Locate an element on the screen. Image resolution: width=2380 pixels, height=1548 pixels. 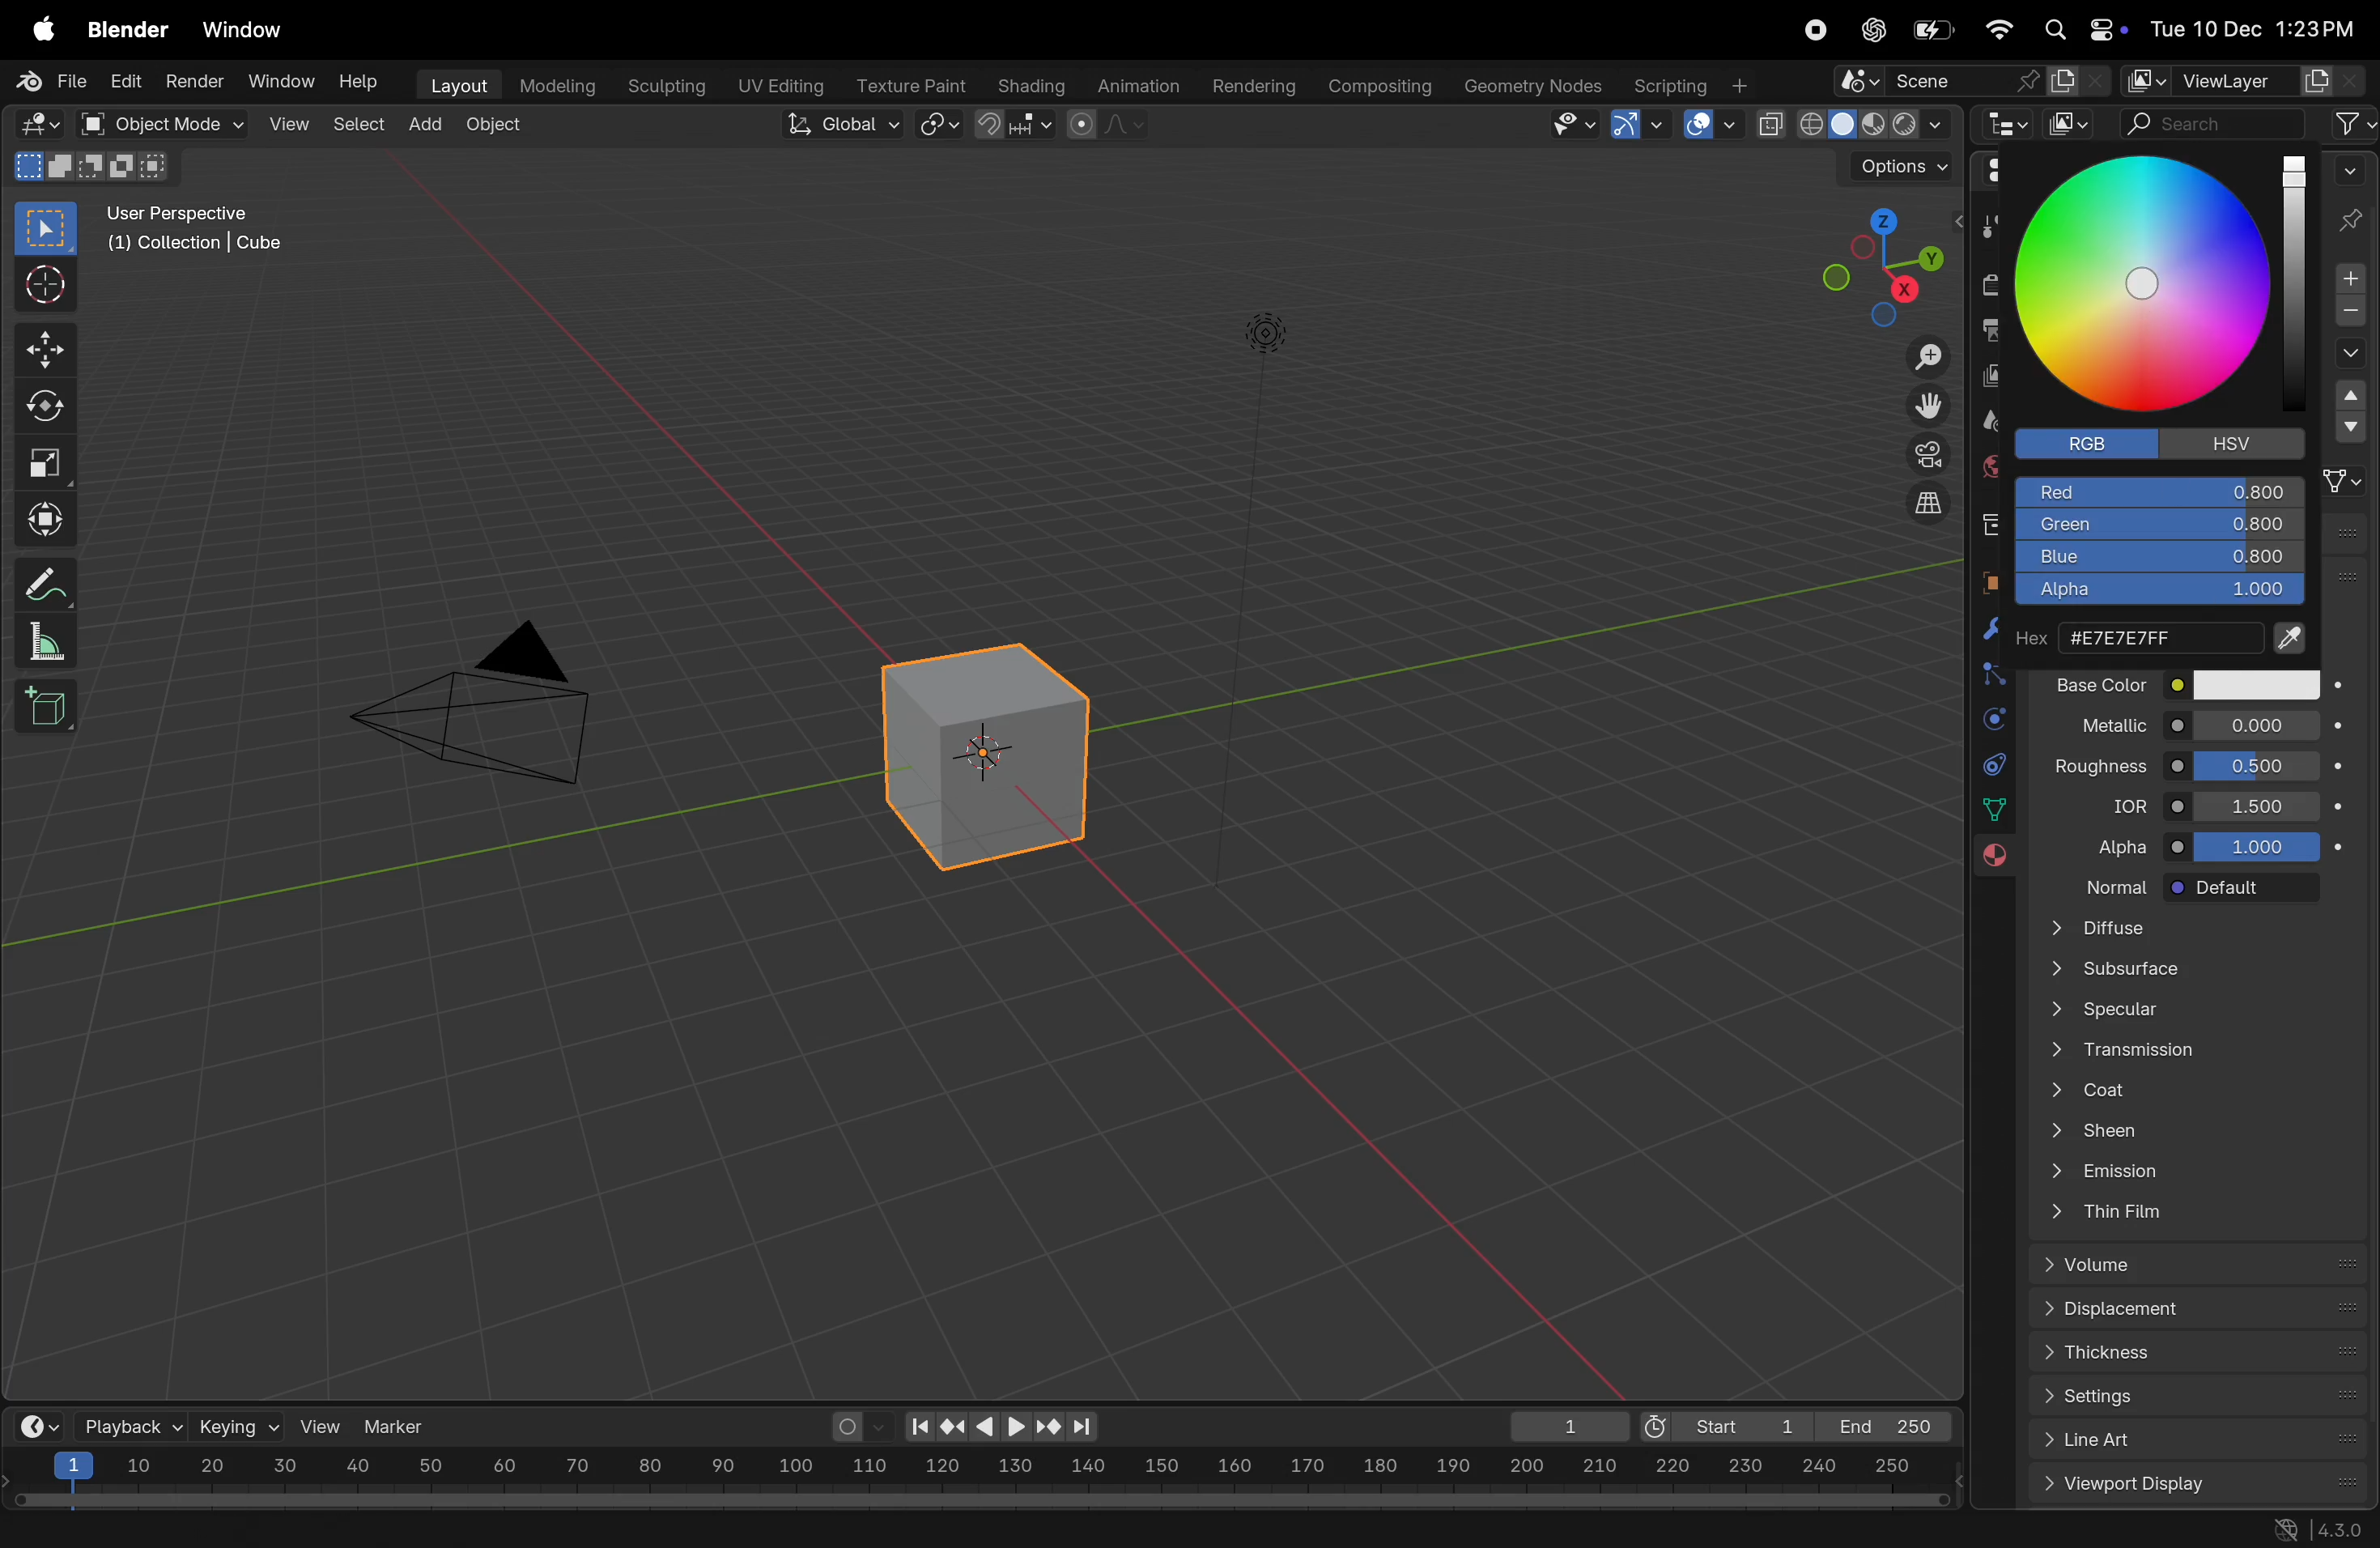
Window is located at coordinates (282, 81).